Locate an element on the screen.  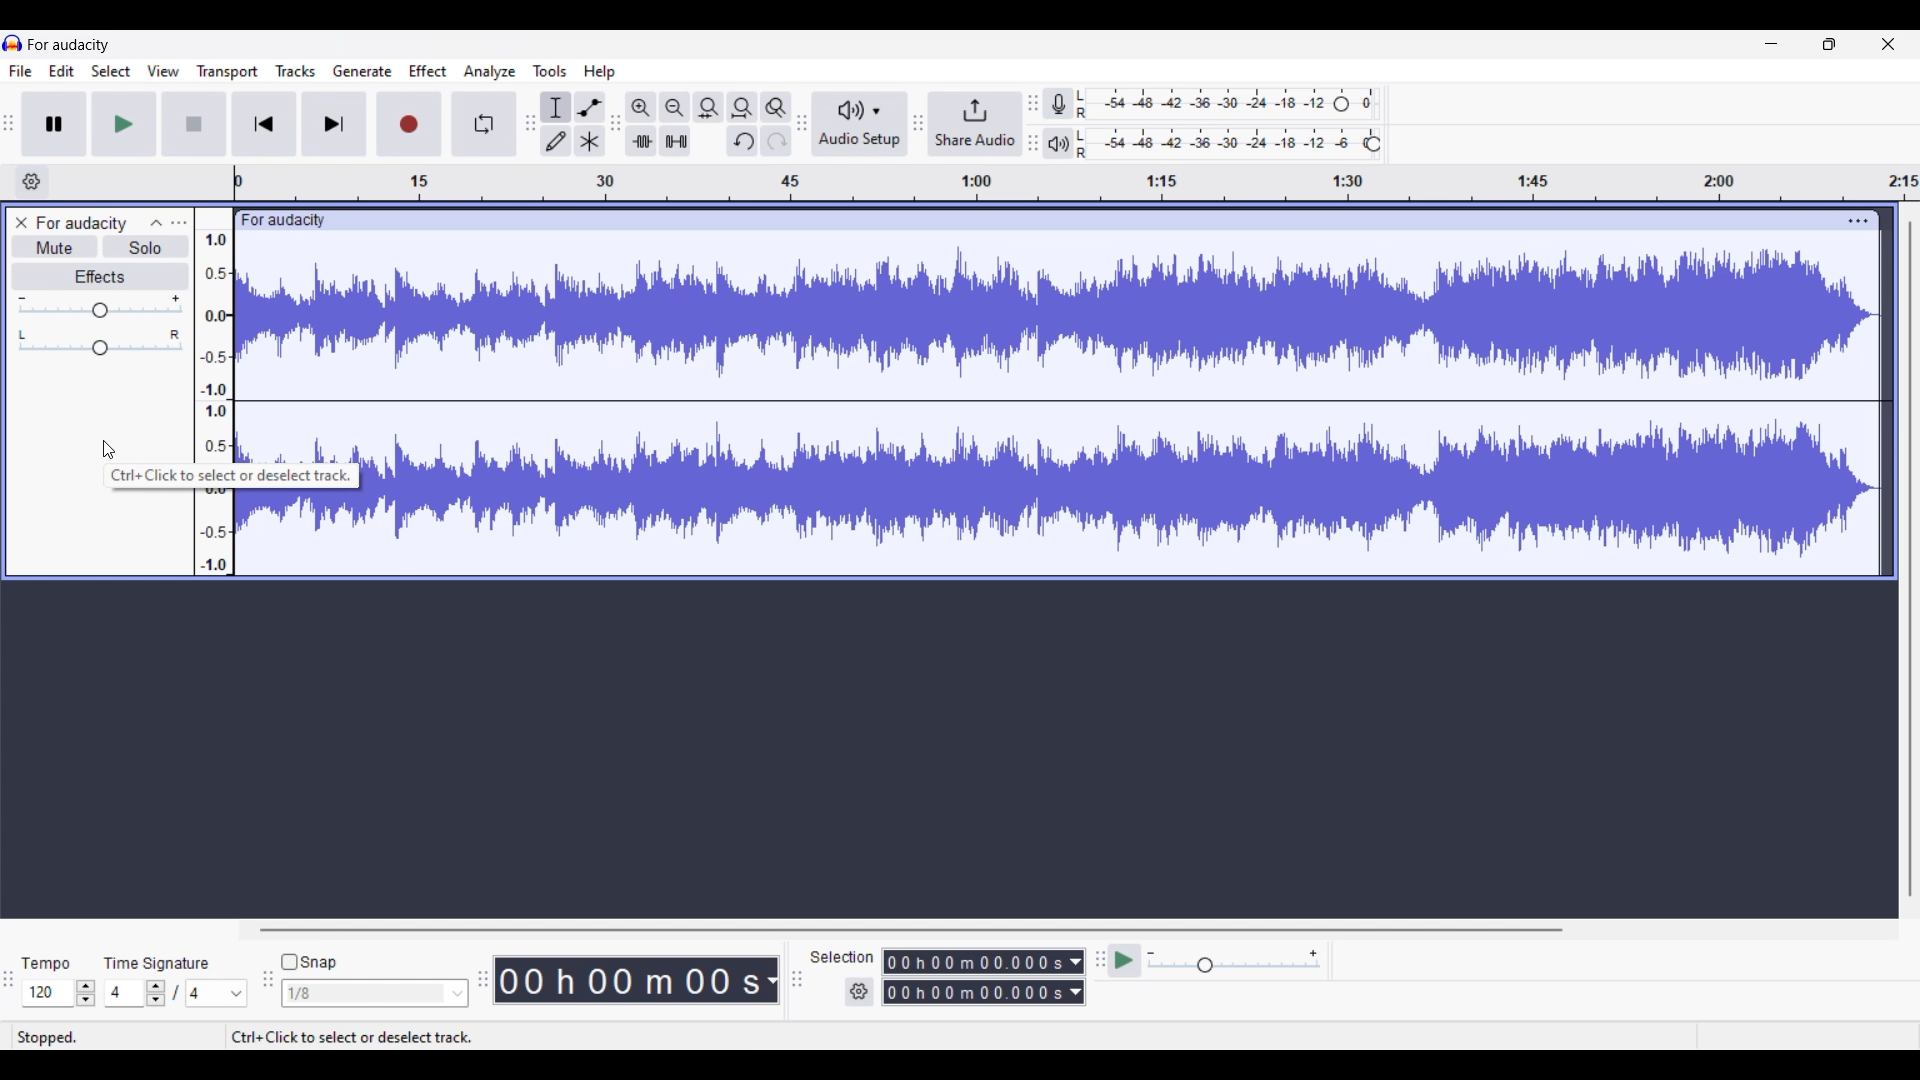
Pan slider is located at coordinates (100, 343).